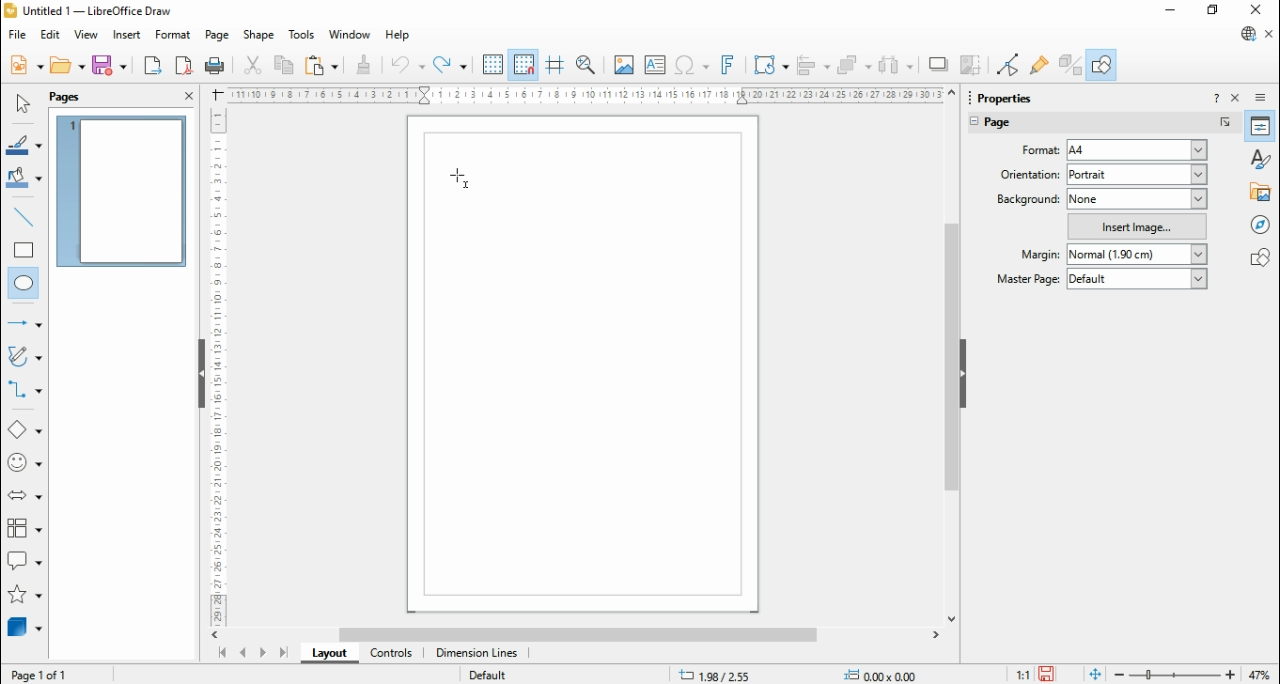 The image size is (1280, 684). What do you see at coordinates (79, 97) in the screenshot?
I see `pages panel` at bounding box center [79, 97].